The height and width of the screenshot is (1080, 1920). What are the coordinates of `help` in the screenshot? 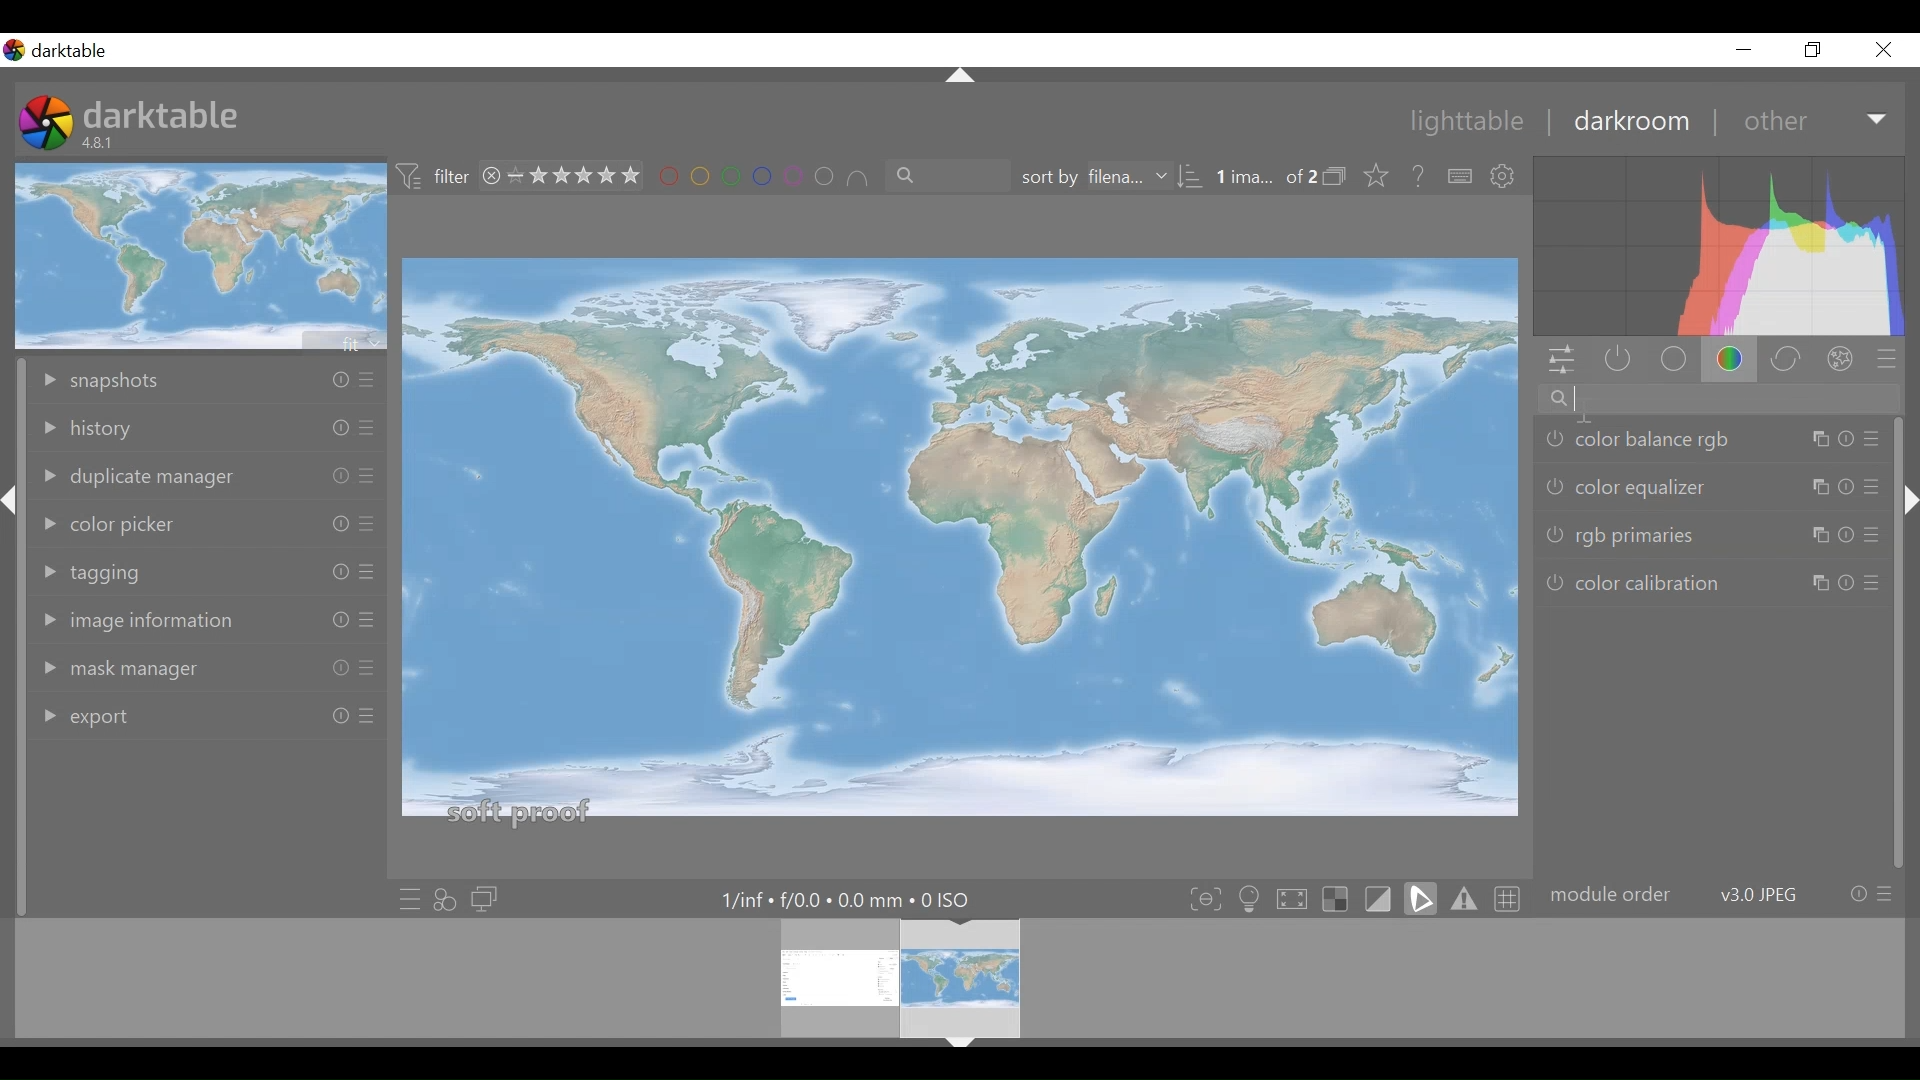 It's located at (1420, 177).